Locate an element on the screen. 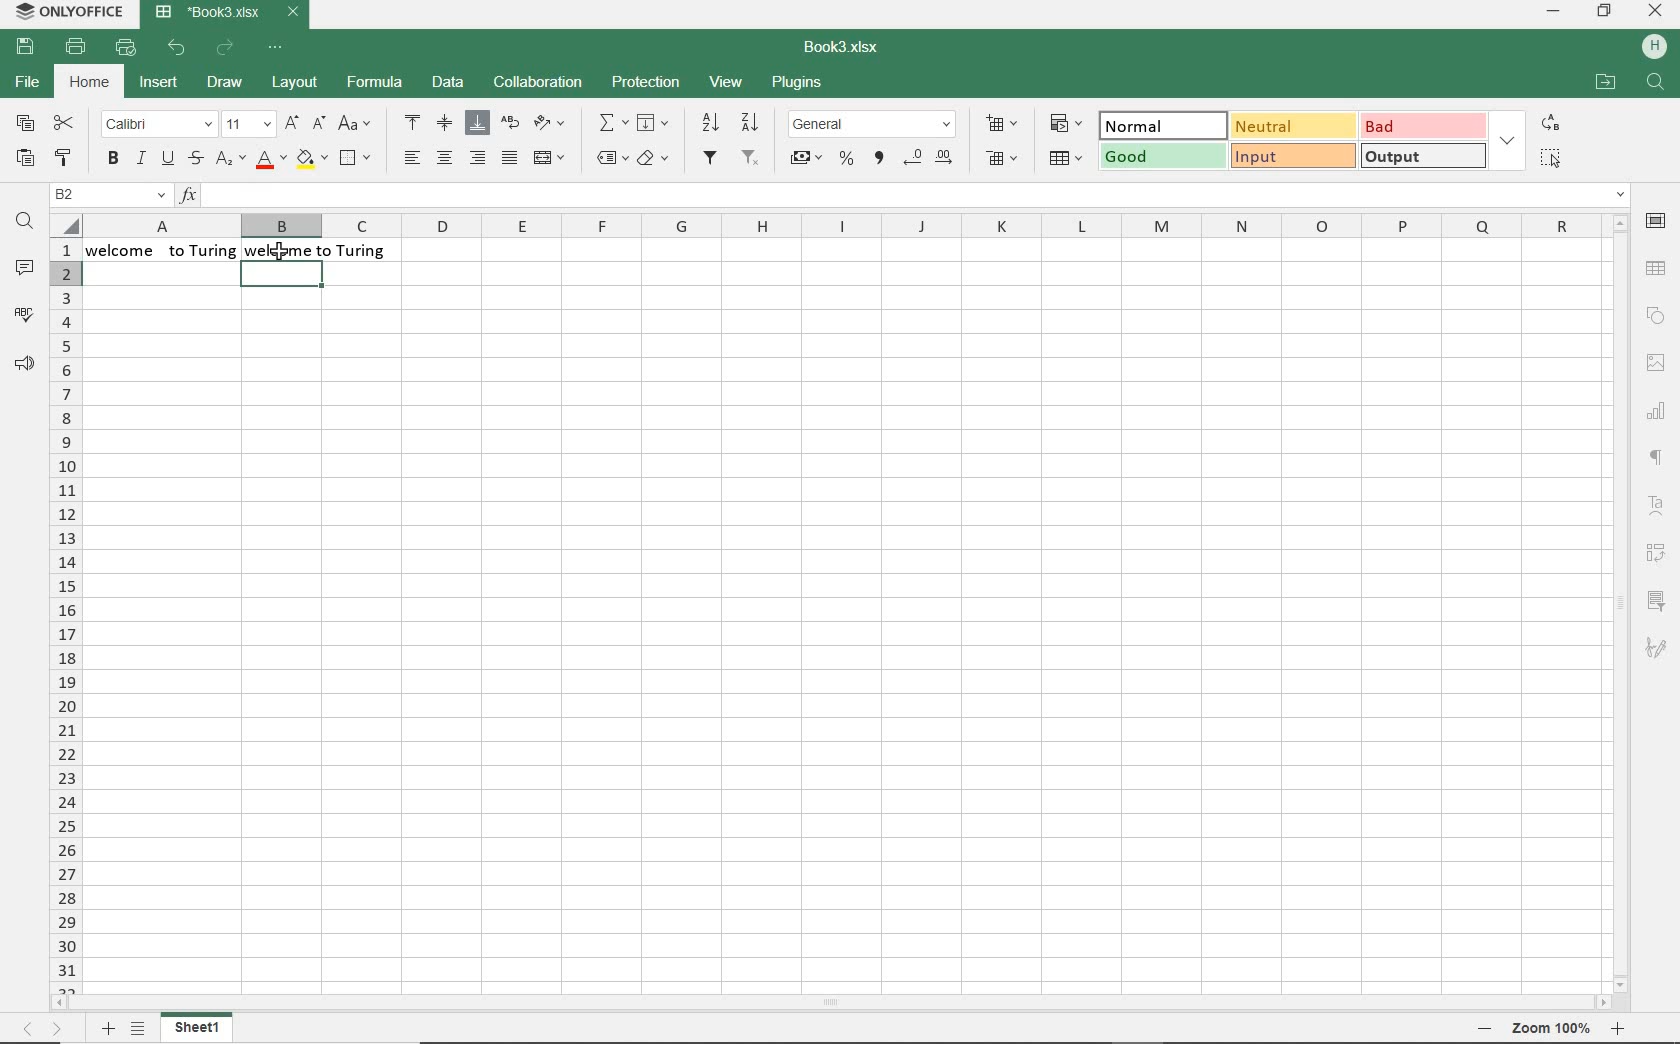 The image size is (1680, 1044). italic is located at coordinates (141, 159).